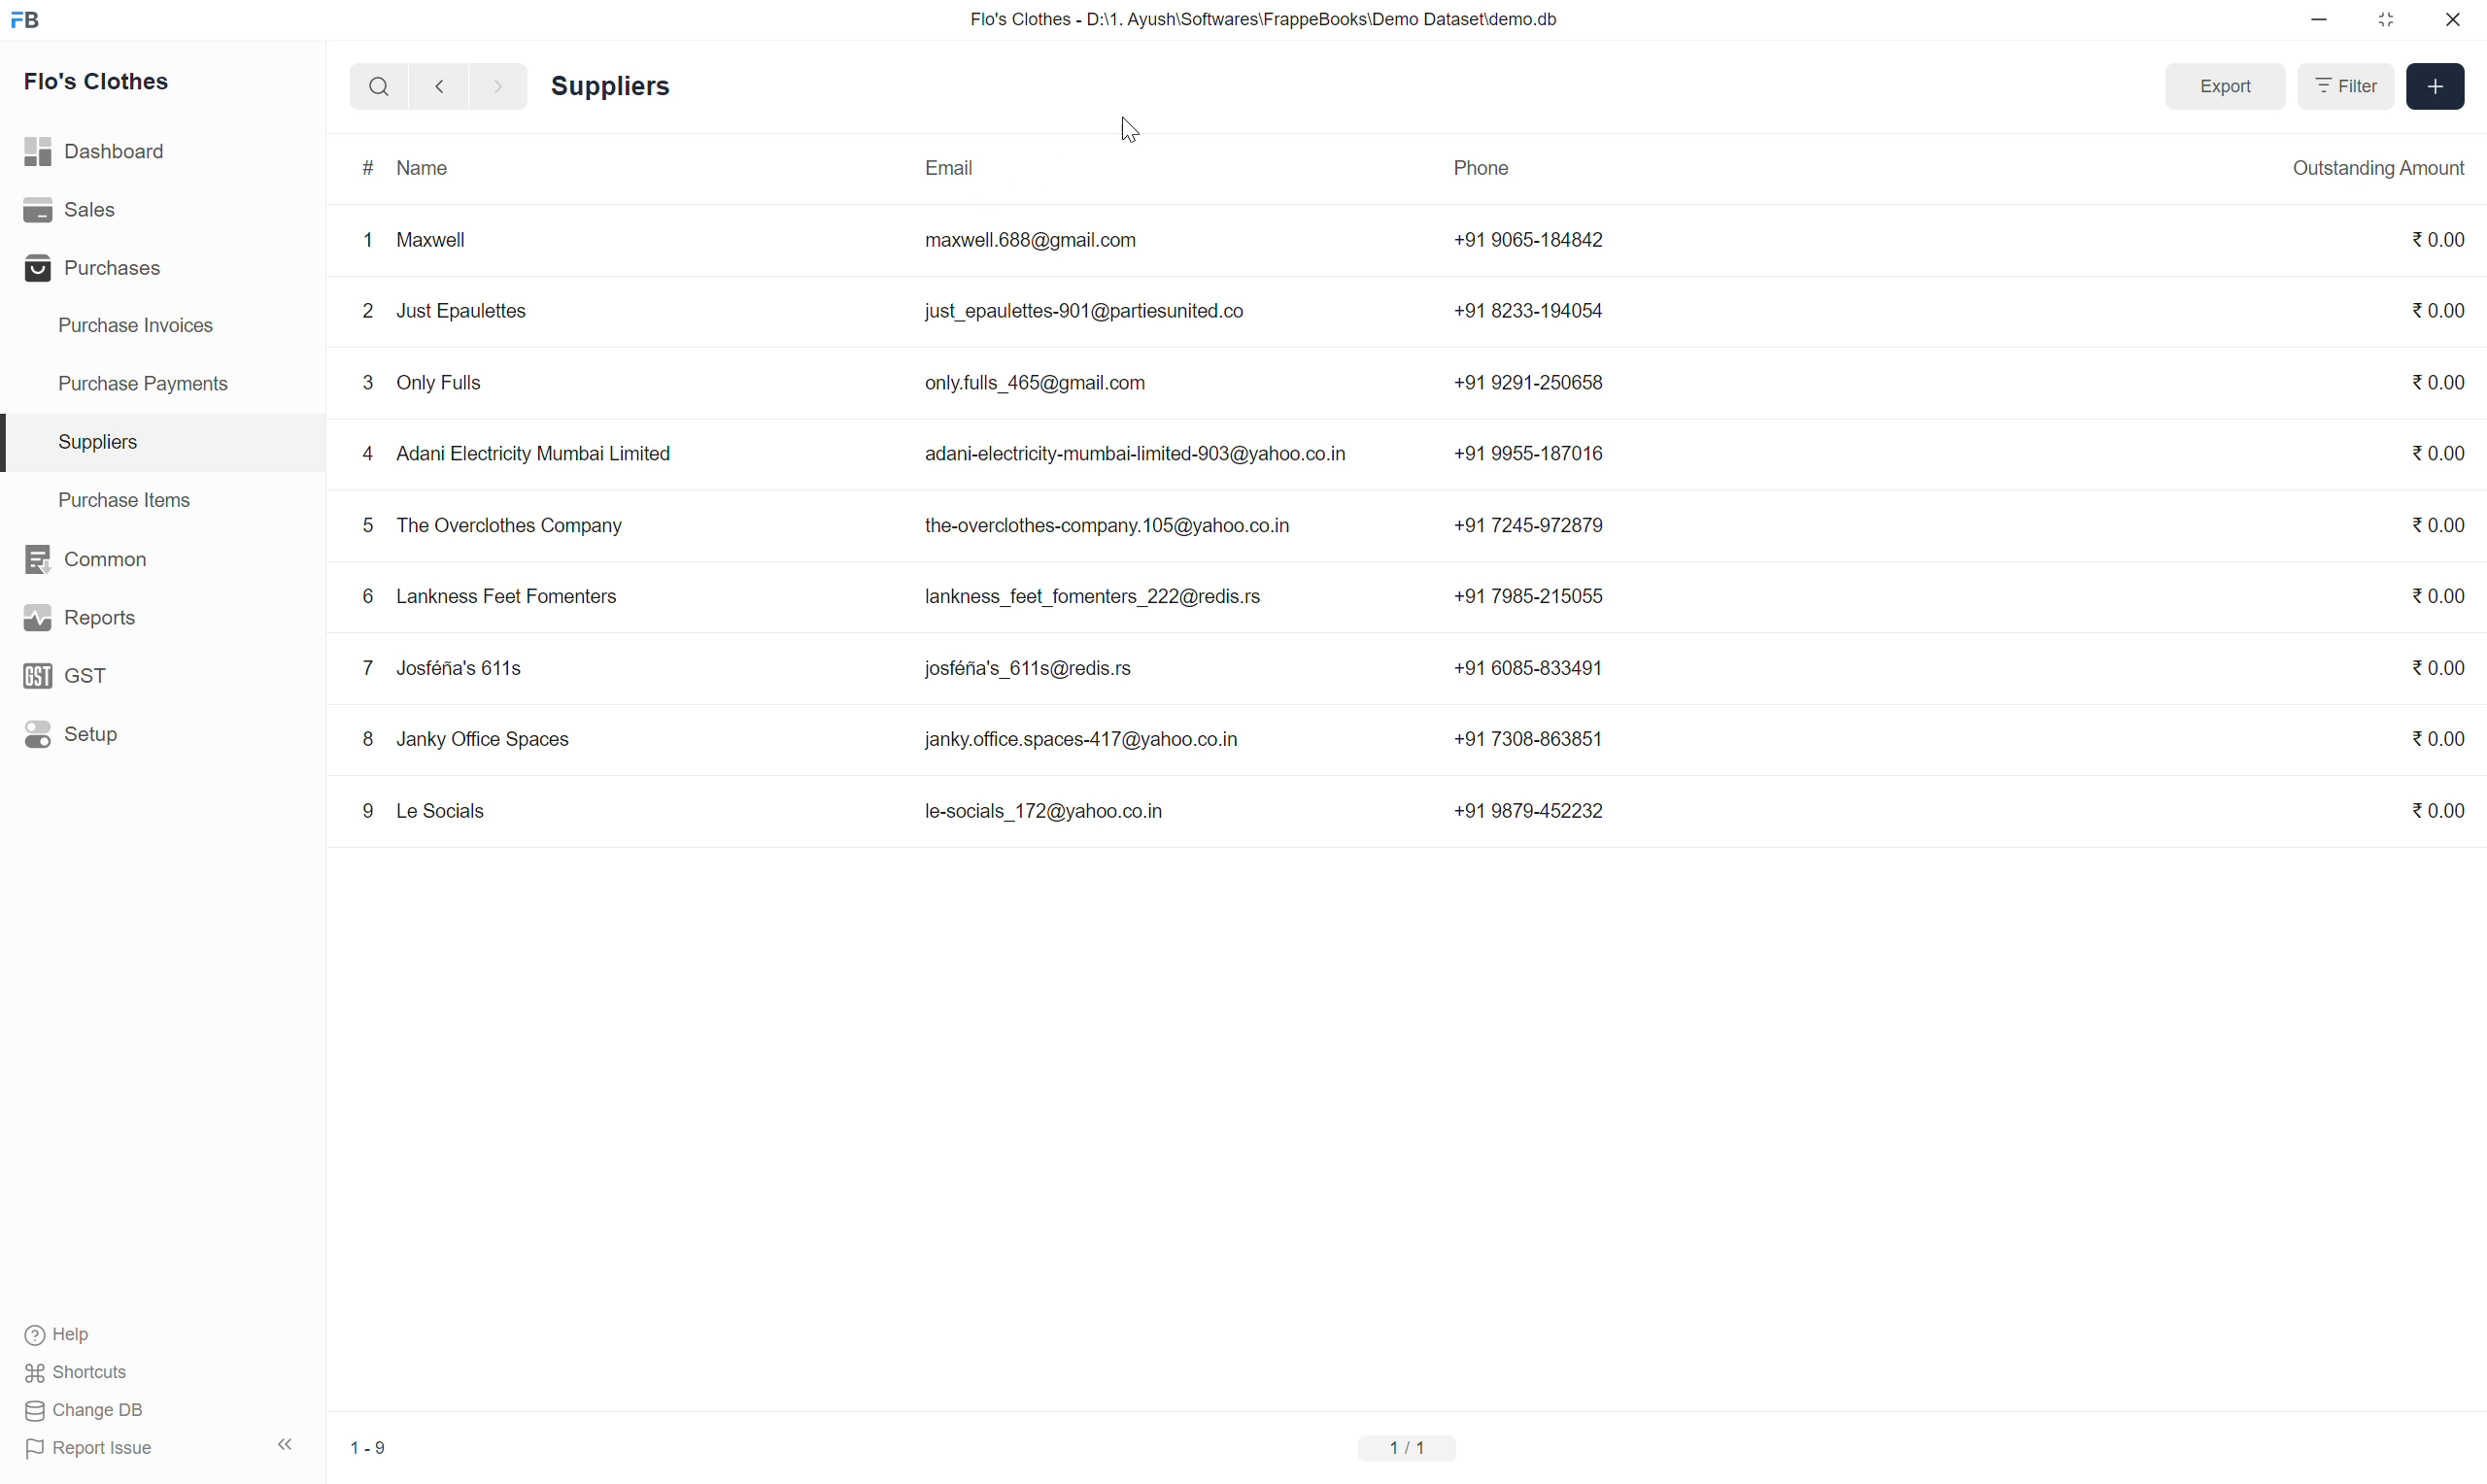  Describe the element at coordinates (1044, 812) in the screenshot. I see `le-socials_172@yahoo.co.in` at that location.